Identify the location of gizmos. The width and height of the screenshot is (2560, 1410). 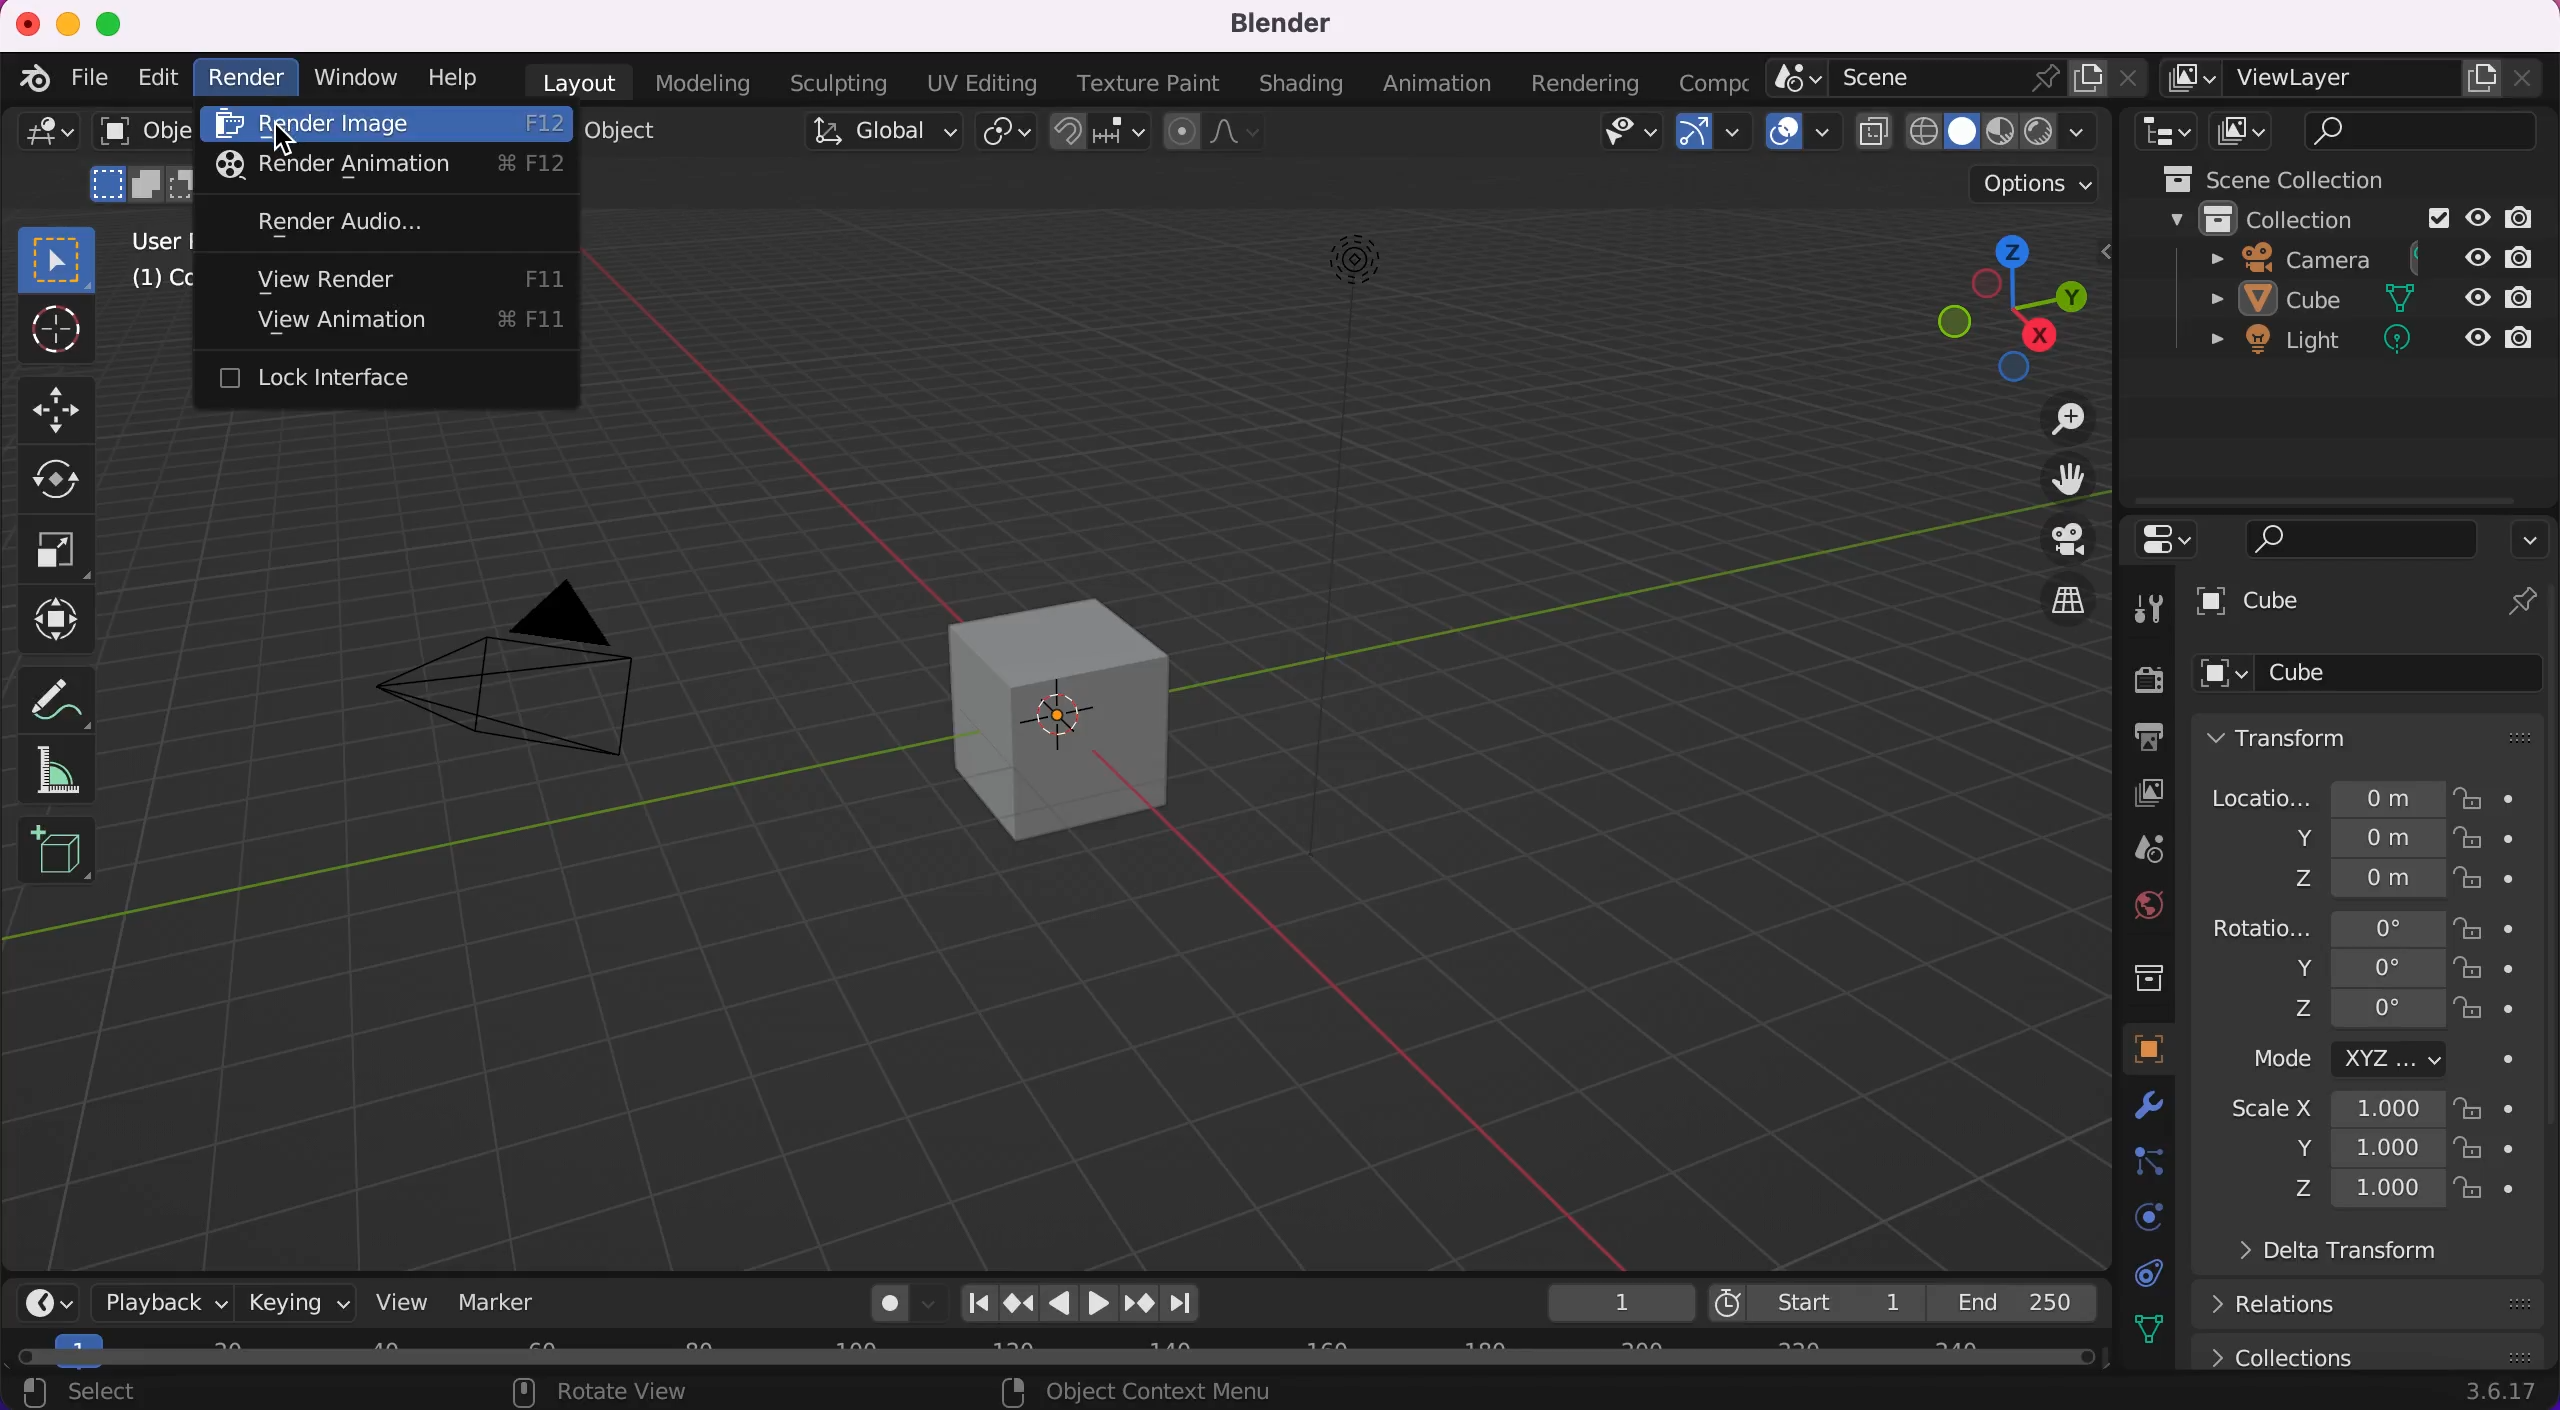
(1714, 139).